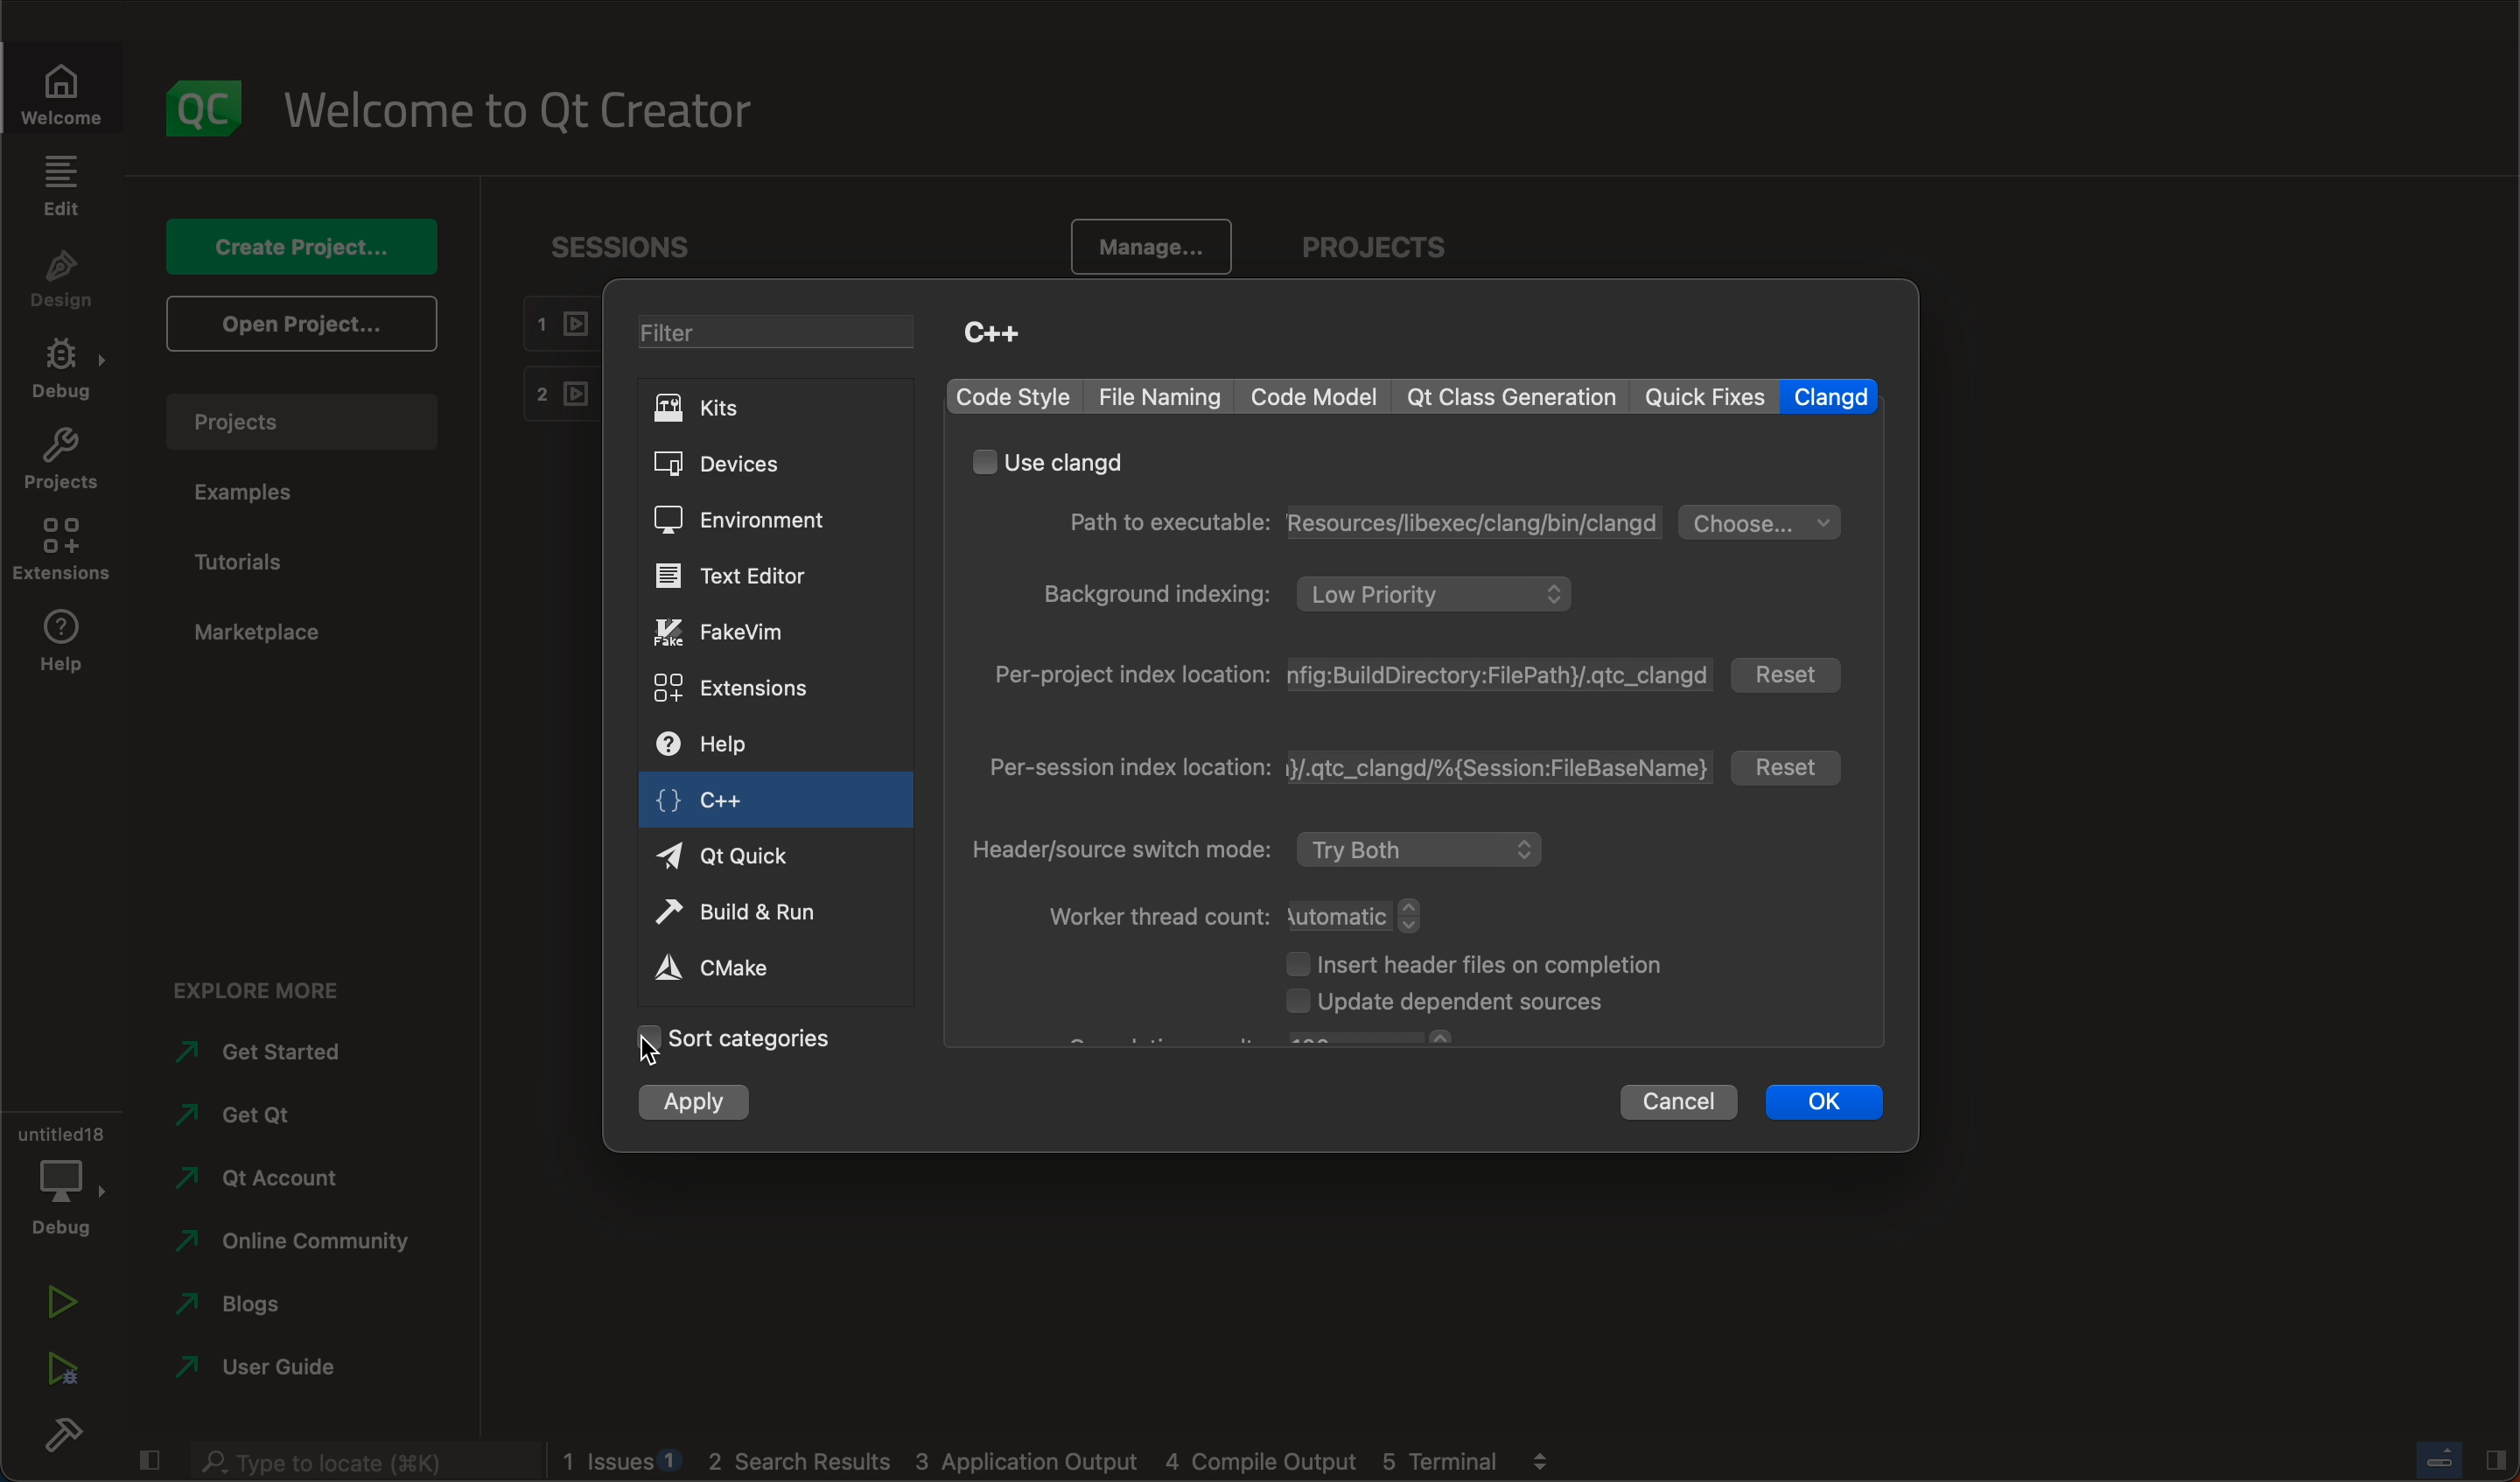 This screenshot has height=1482, width=2520. Describe the element at coordinates (1354, 678) in the screenshot. I see `index location` at that location.